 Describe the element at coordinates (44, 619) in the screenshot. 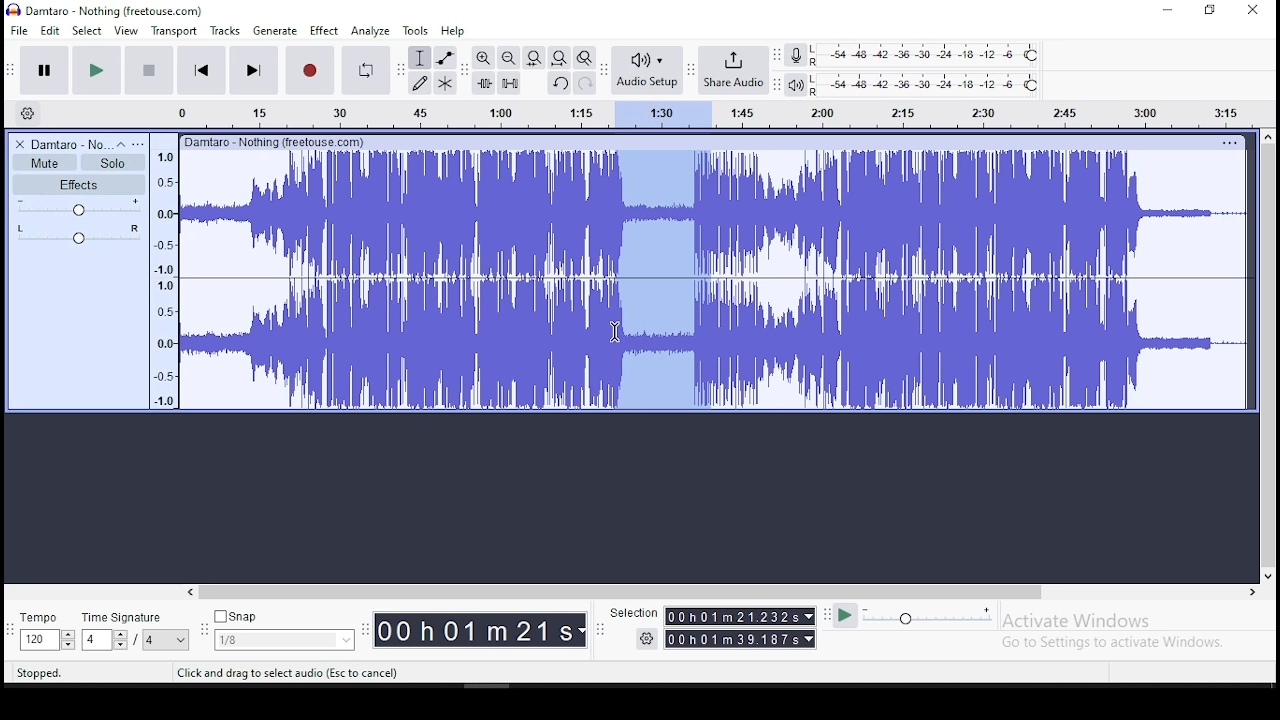

I see `tempo` at that location.